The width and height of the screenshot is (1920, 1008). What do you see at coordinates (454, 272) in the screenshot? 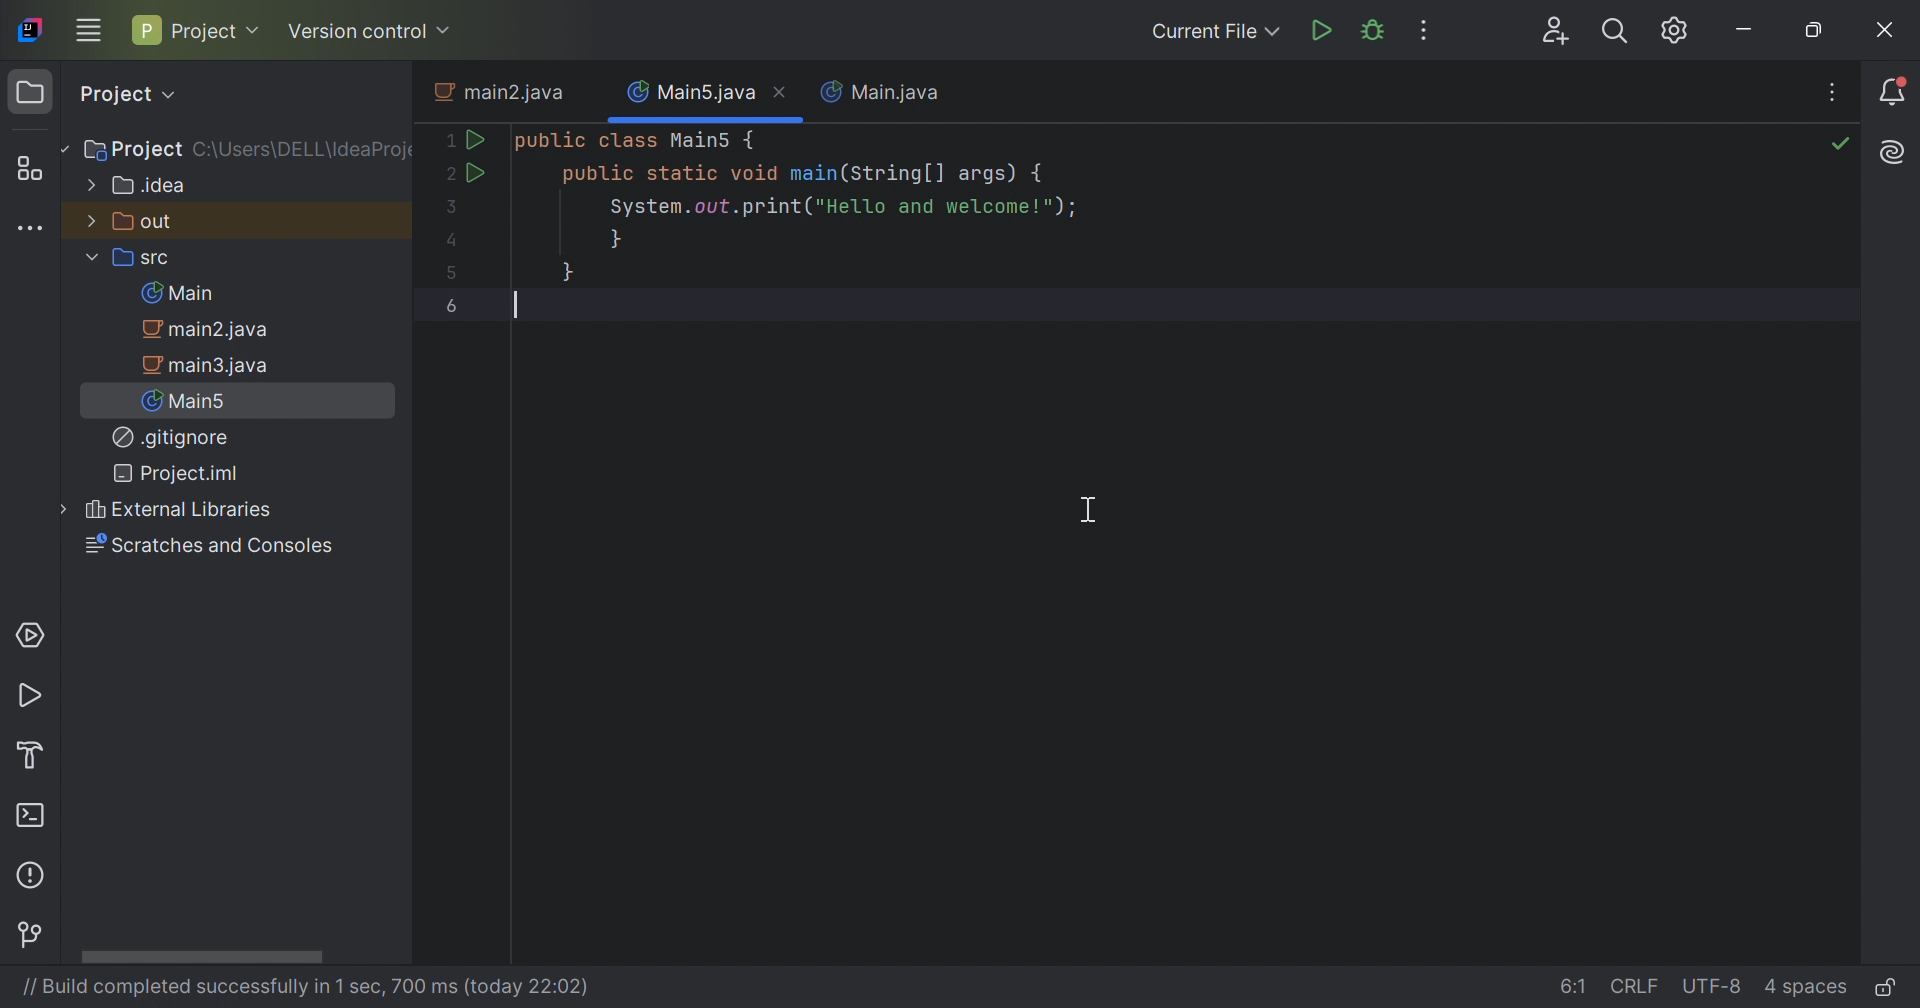
I see `5` at bounding box center [454, 272].